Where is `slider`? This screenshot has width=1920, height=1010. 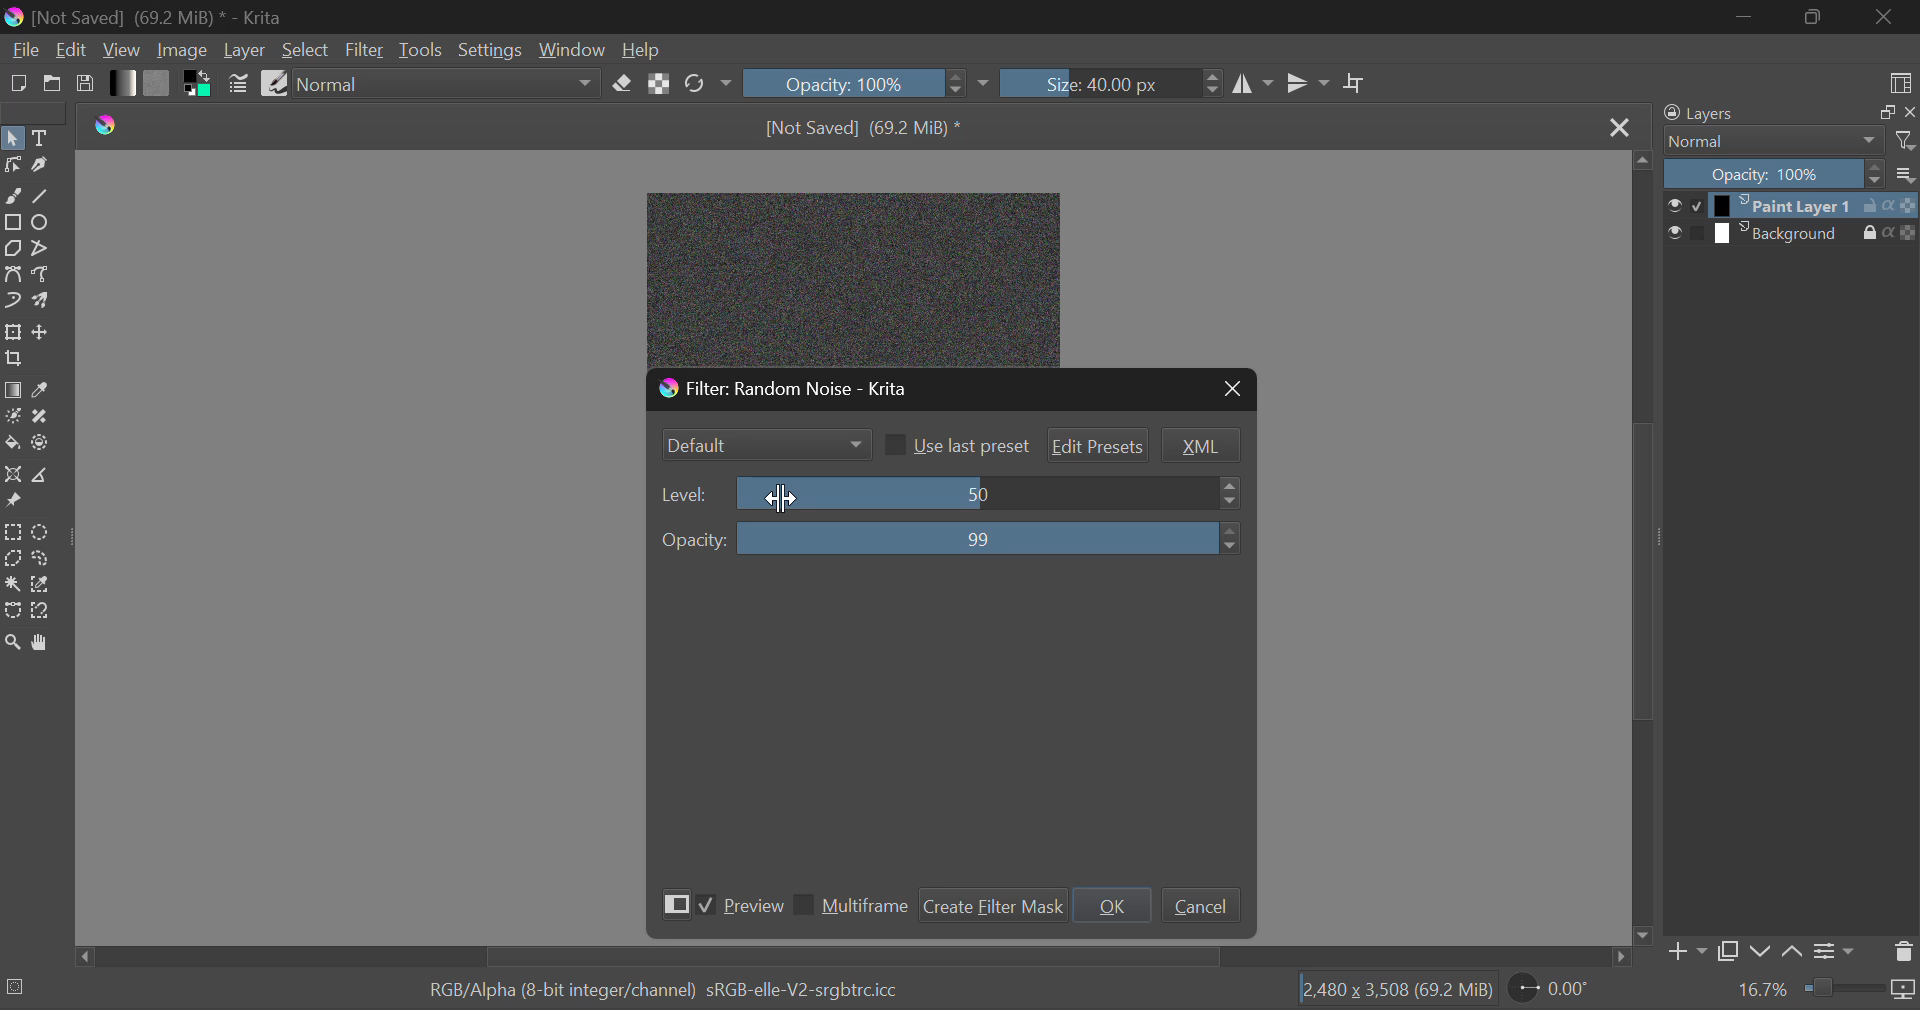
slider is located at coordinates (995, 538).